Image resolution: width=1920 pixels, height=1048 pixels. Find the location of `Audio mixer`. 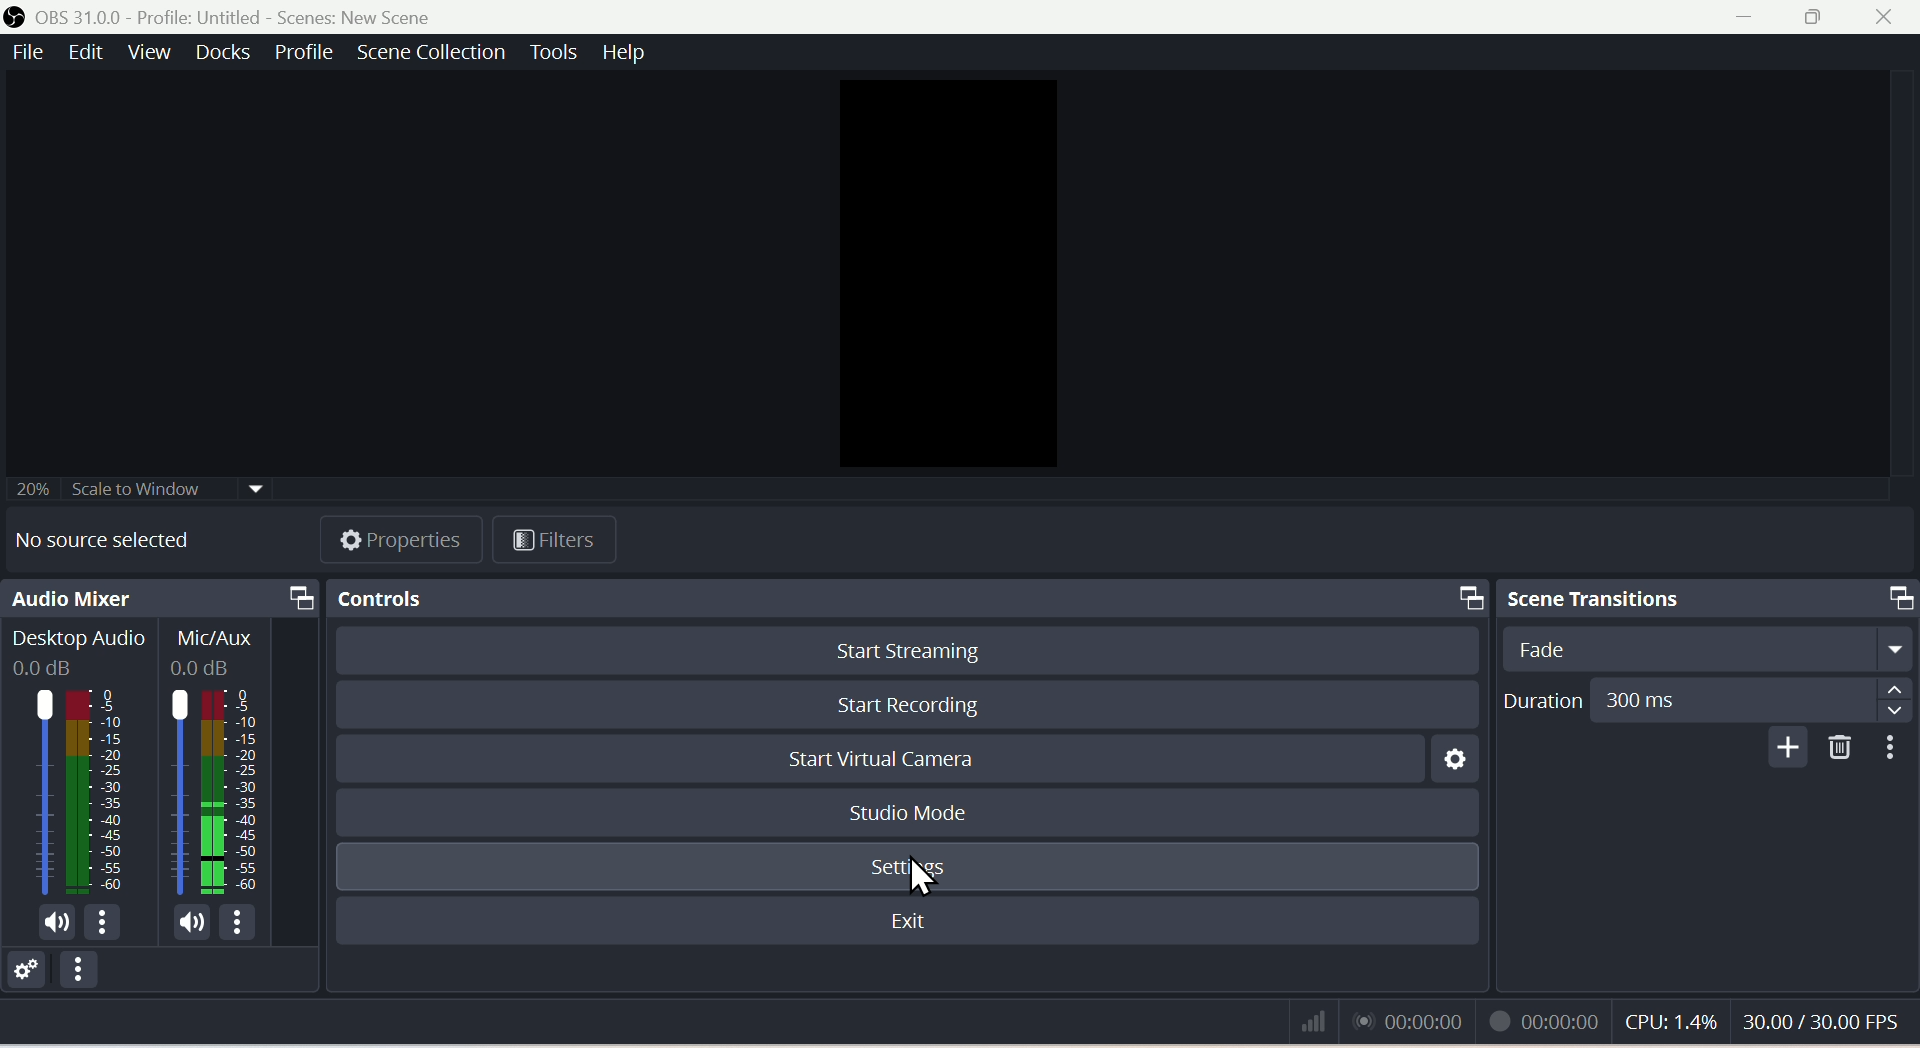

Audio mixer is located at coordinates (160, 595).